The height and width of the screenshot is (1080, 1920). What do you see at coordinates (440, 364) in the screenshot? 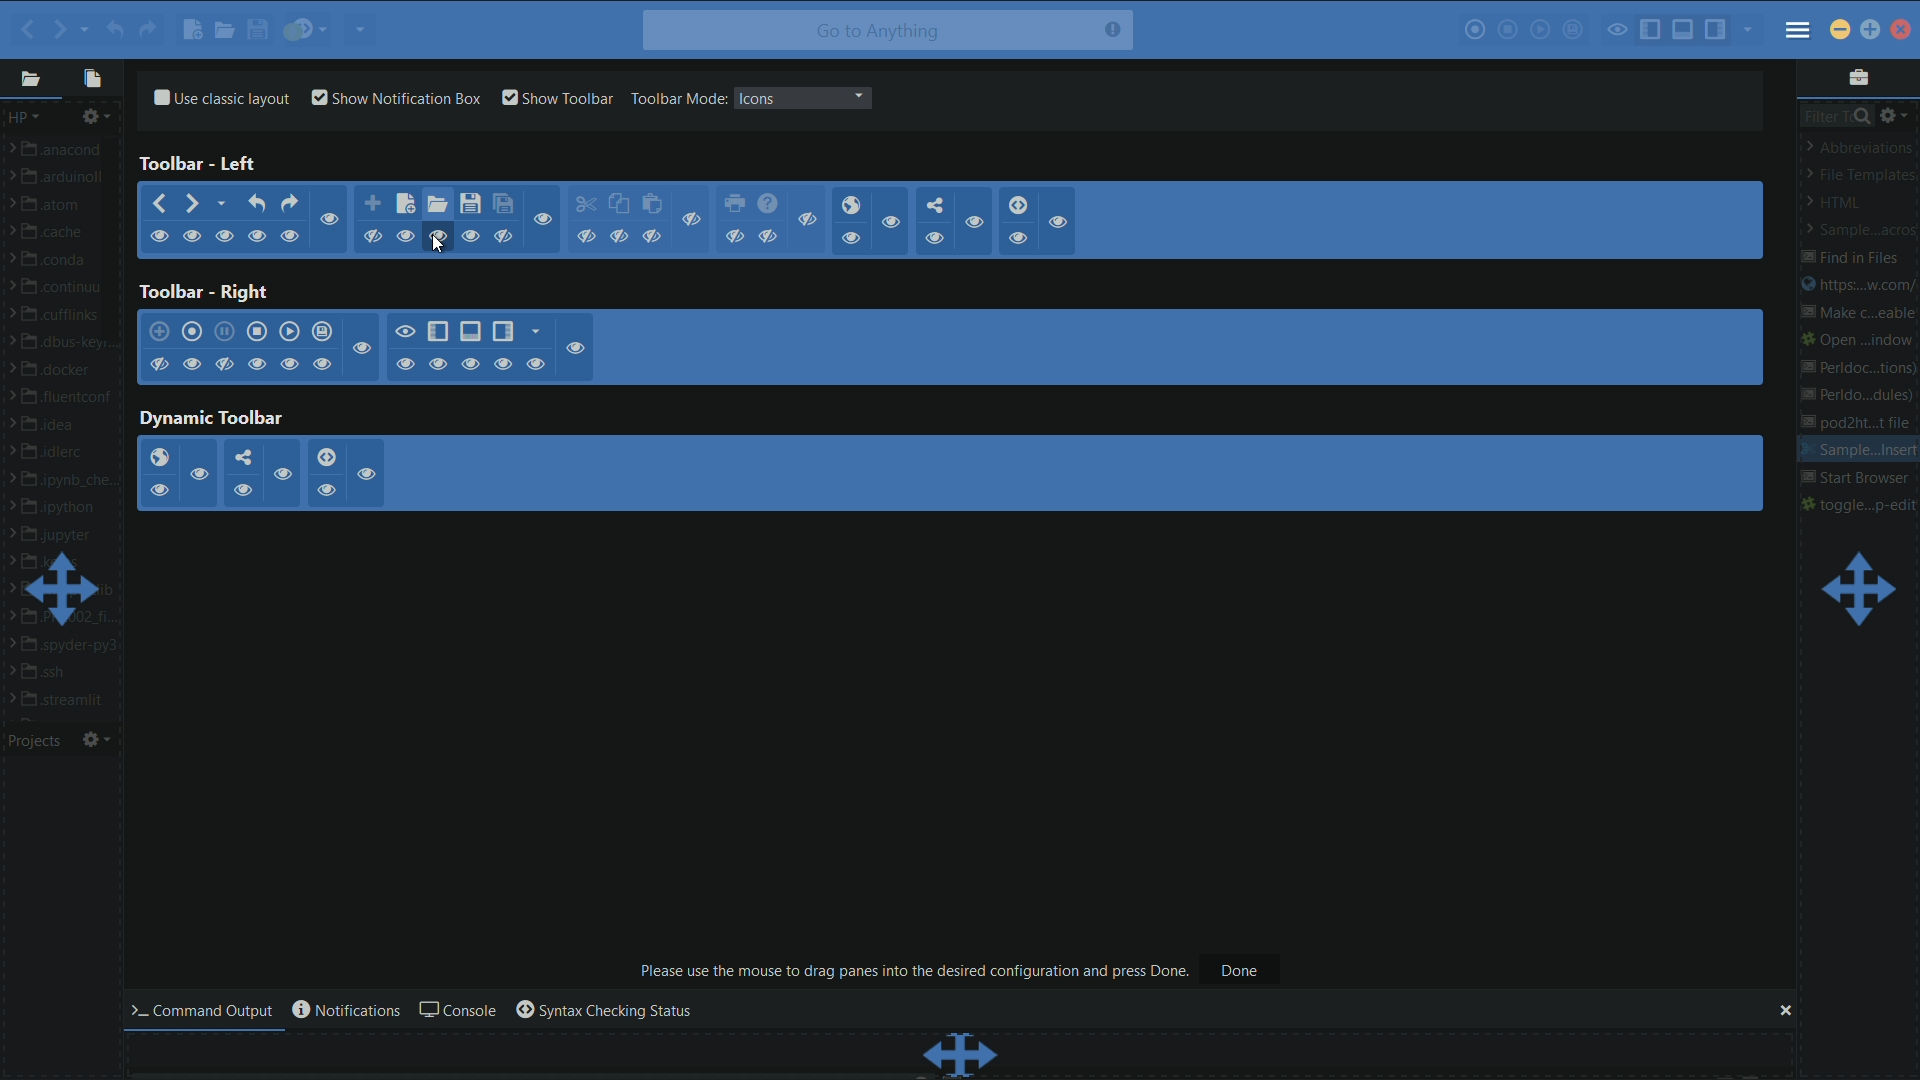
I see `hide/show` at bounding box center [440, 364].